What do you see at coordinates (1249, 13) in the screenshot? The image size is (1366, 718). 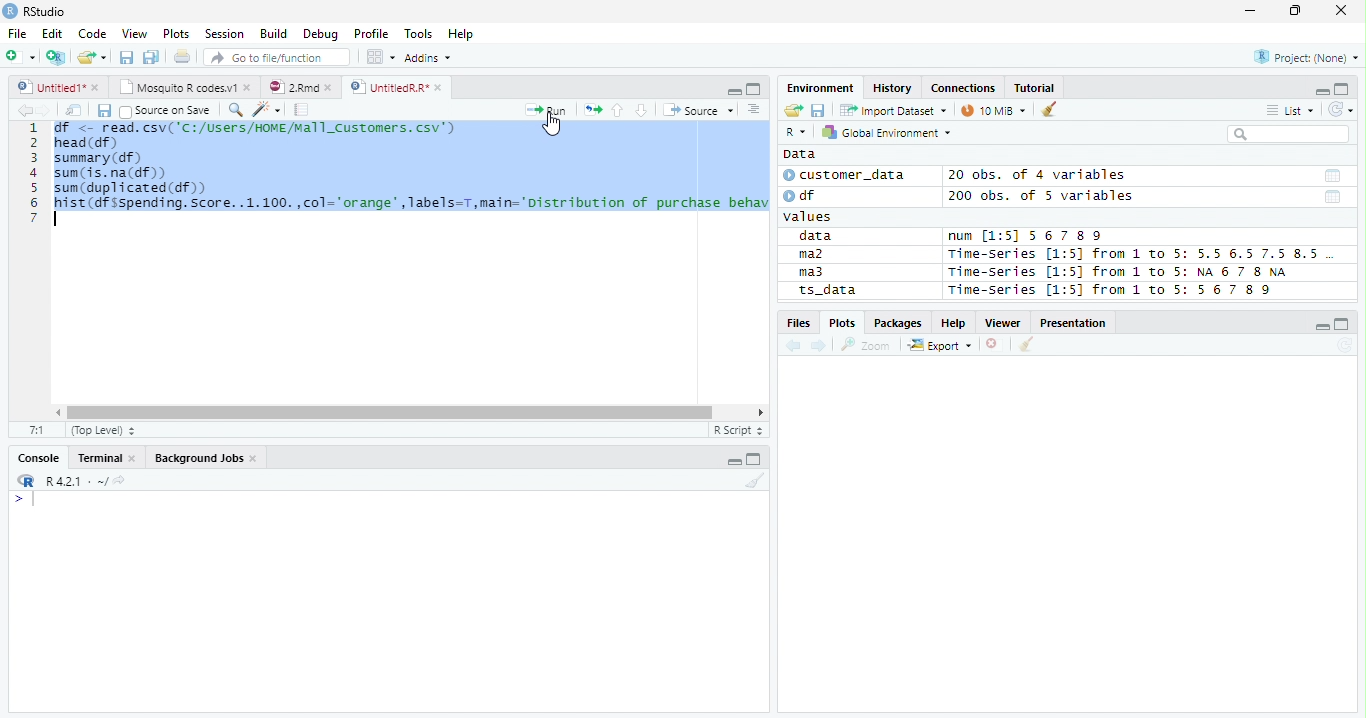 I see `Minimize` at bounding box center [1249, 13].